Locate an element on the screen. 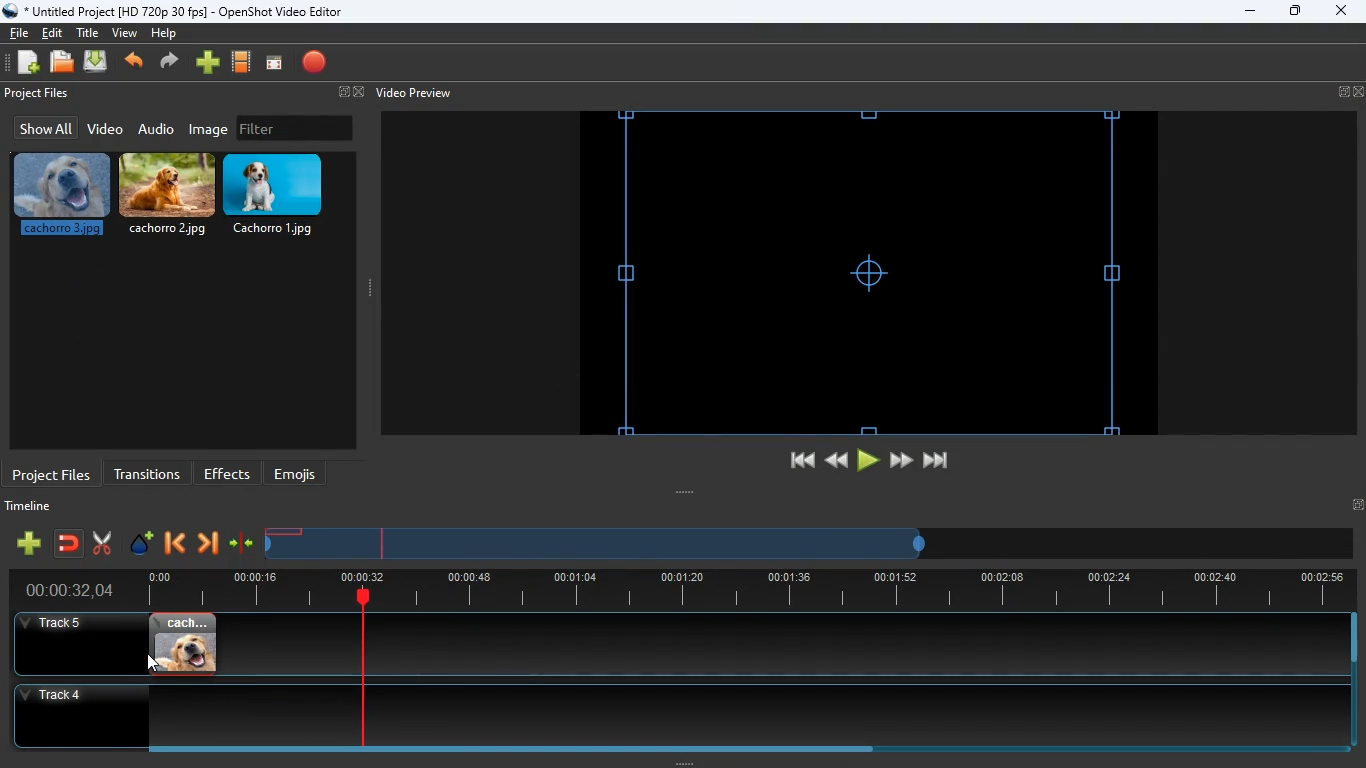 The height and width of the screenshot is (768, 1366). transitions is located at coordinates (147, 472).